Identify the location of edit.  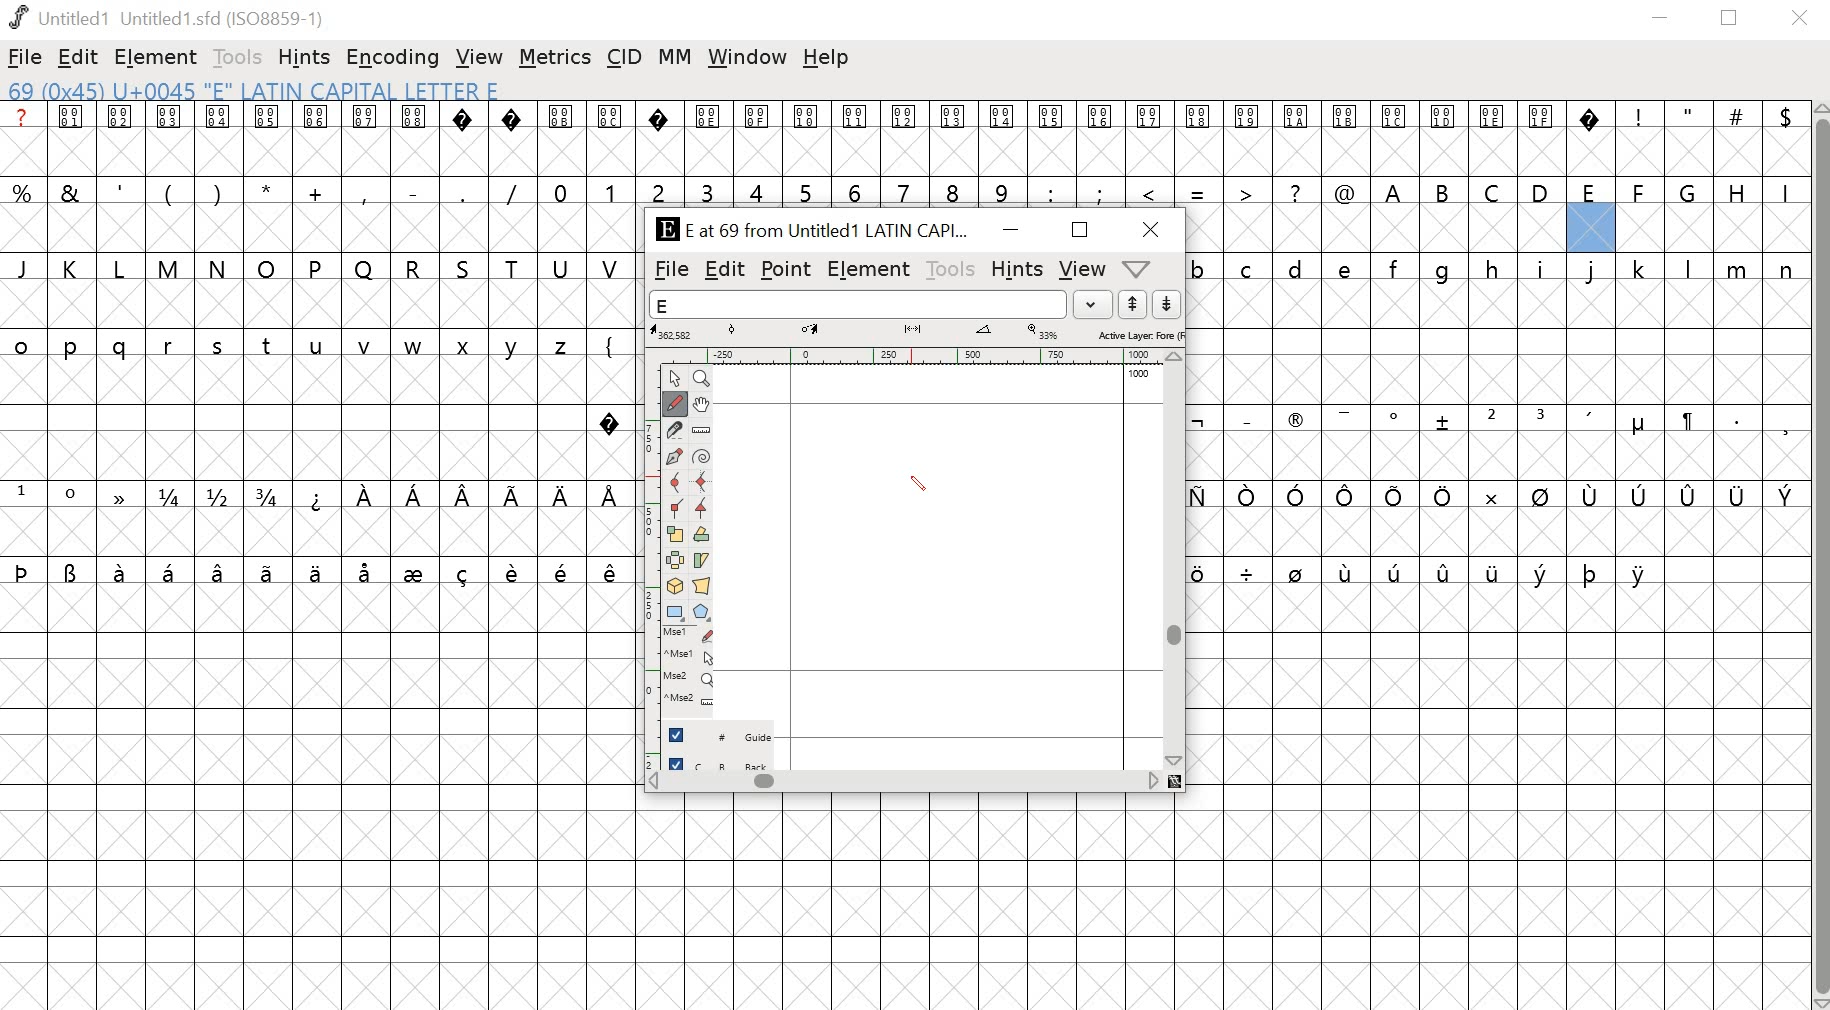
(79, 57).